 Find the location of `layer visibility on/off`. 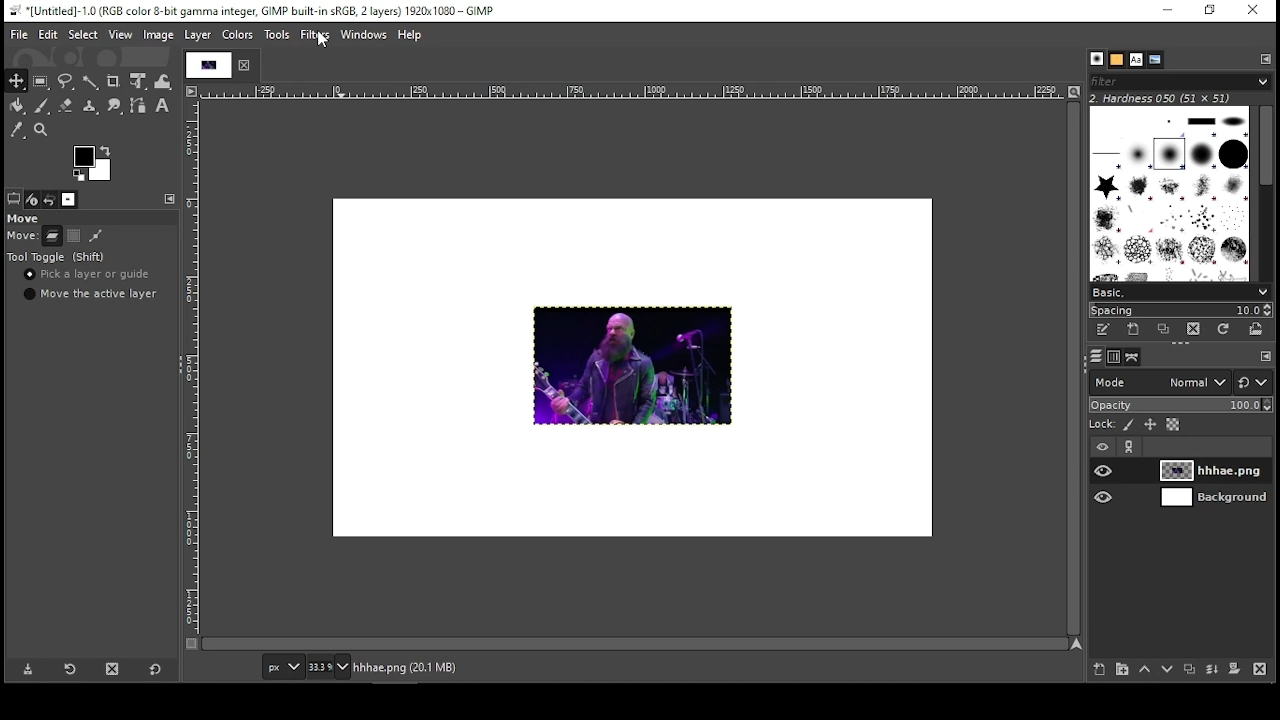

layer visibility on/off is located at coordinates (1105, 472).